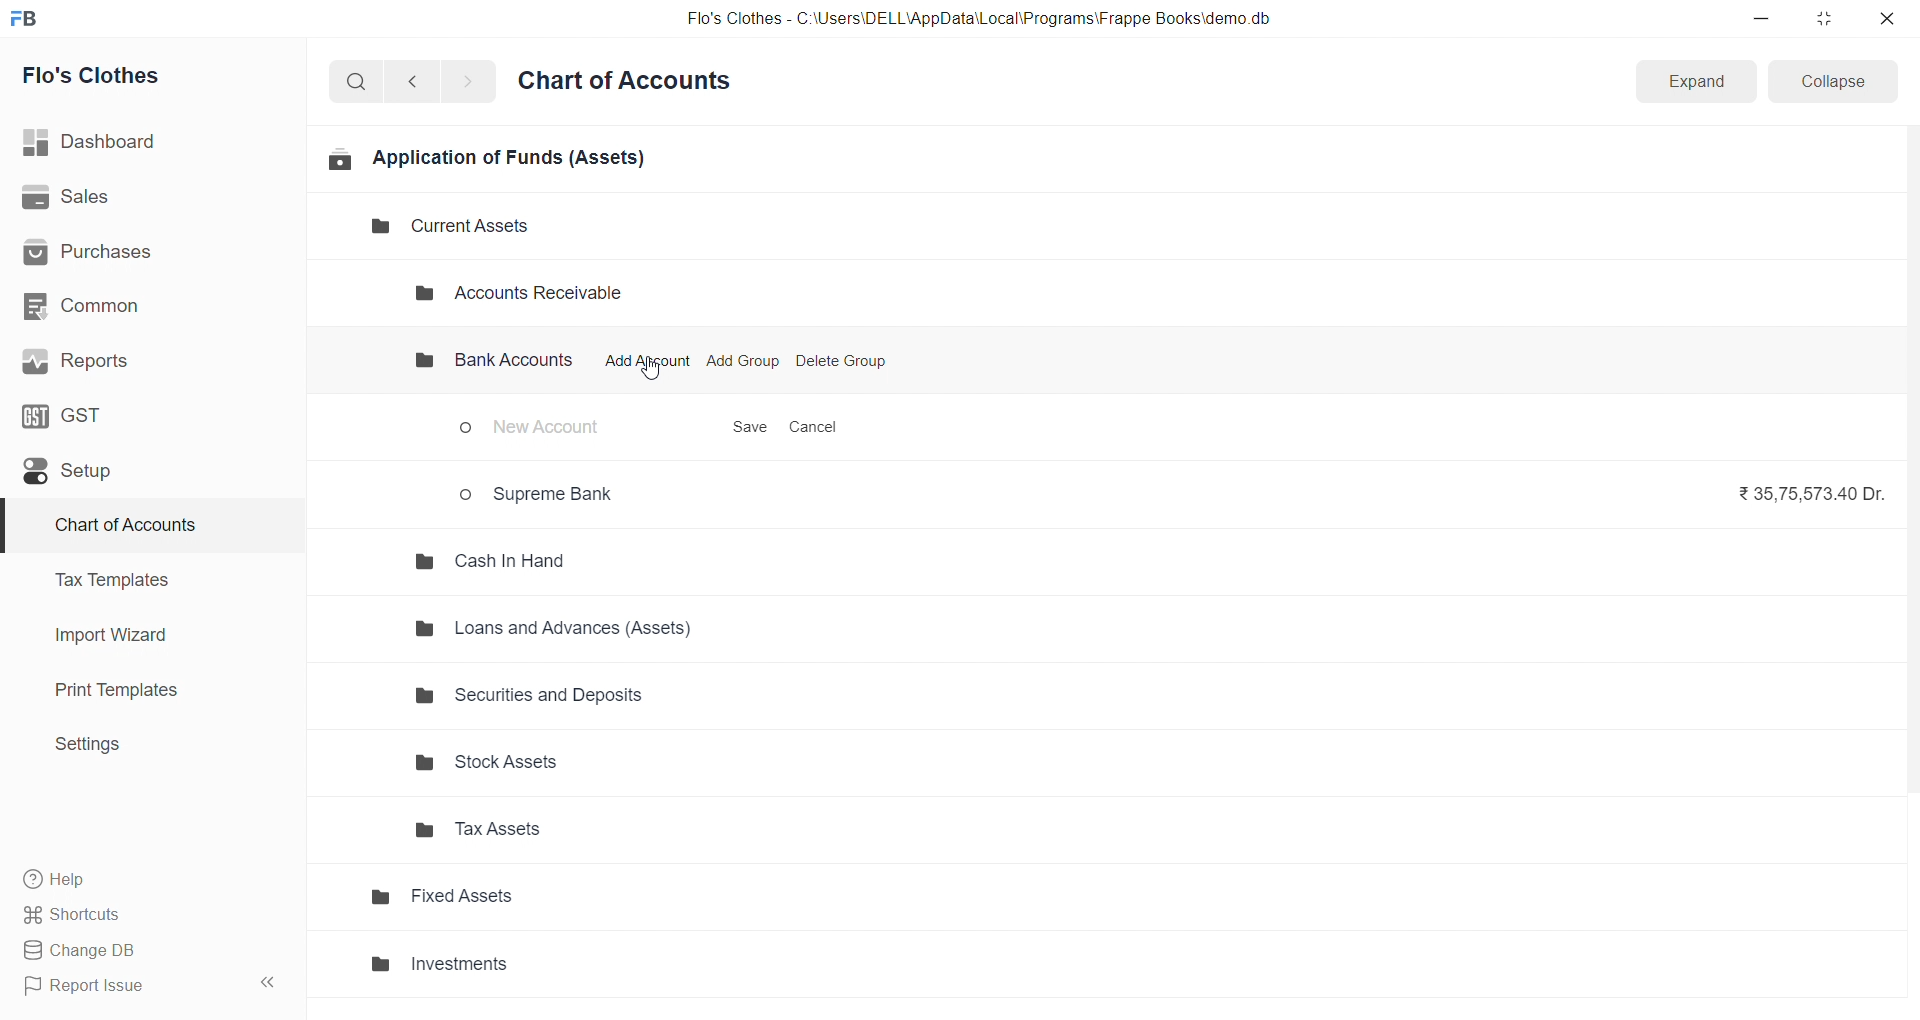 Image resolution: width=1920 pixels, height=1020 pixels. I want to click on Collapse, so click(1834, 80).